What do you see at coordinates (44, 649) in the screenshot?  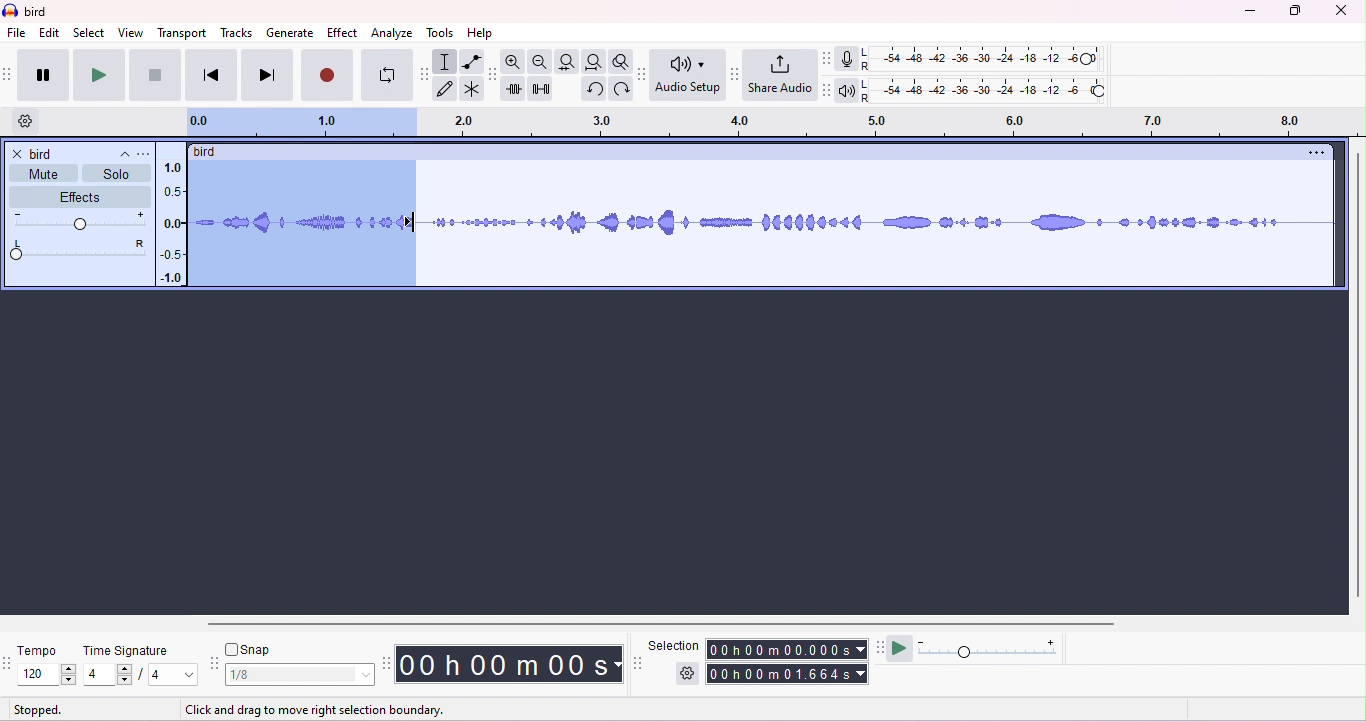 I see `tempo` at bounding box center [44, 649].